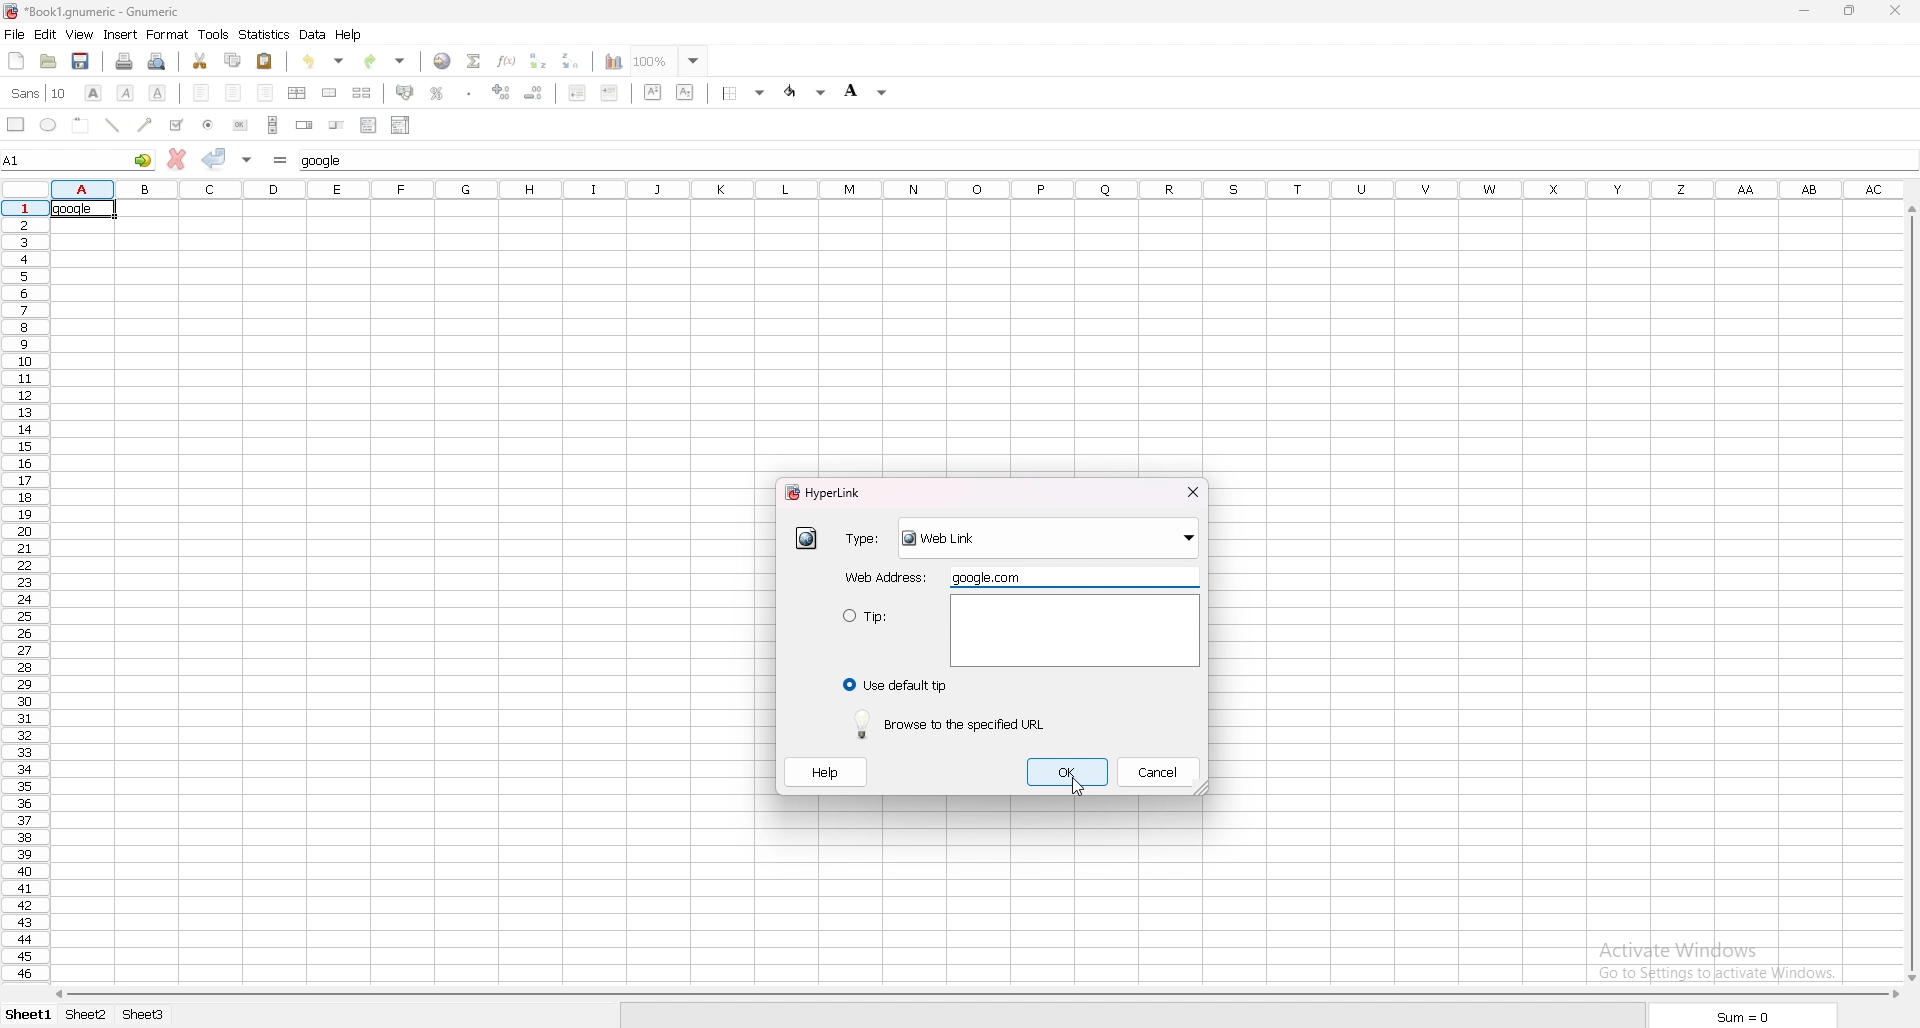 This screenshot has width=1920, height=1028. I want to click on selected cell column, so click(974, 189).